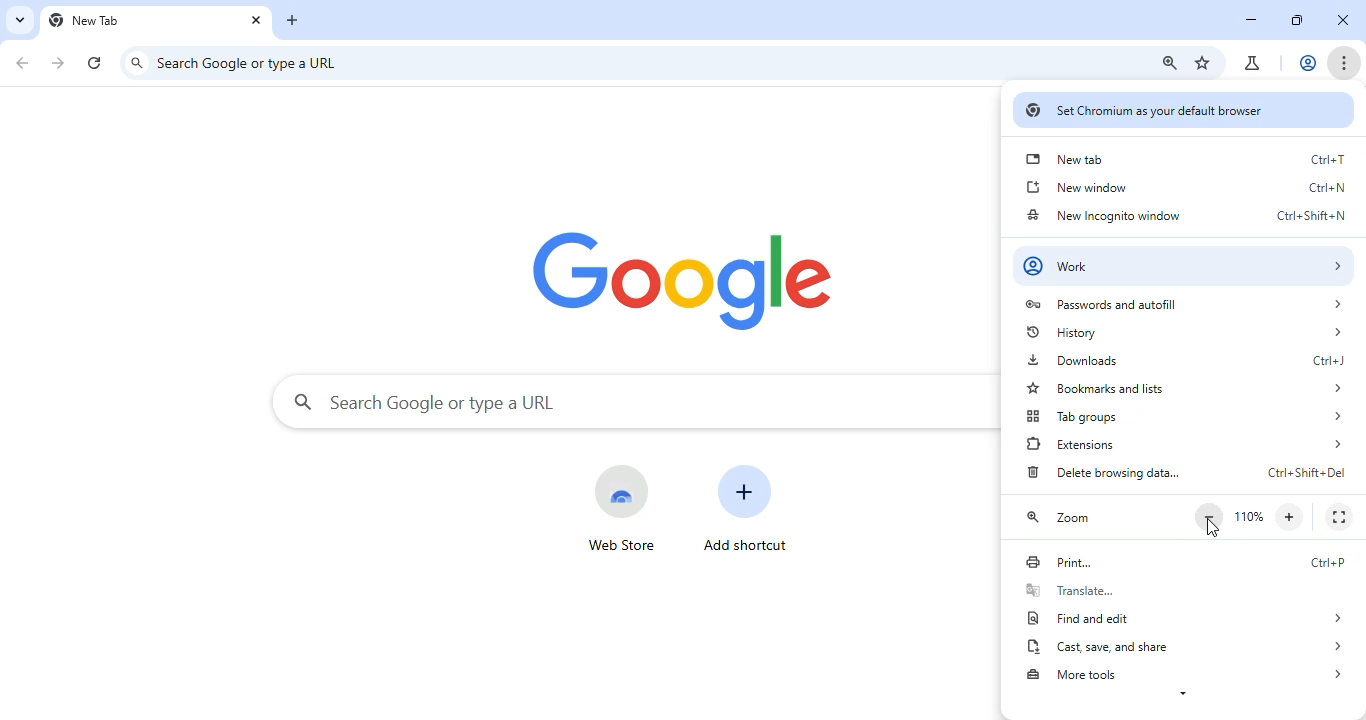 The height and width of the screenshot is (720, 1366). Describe the element at coordinates (1185, 265) in the screenshot. I see `work` at that location.